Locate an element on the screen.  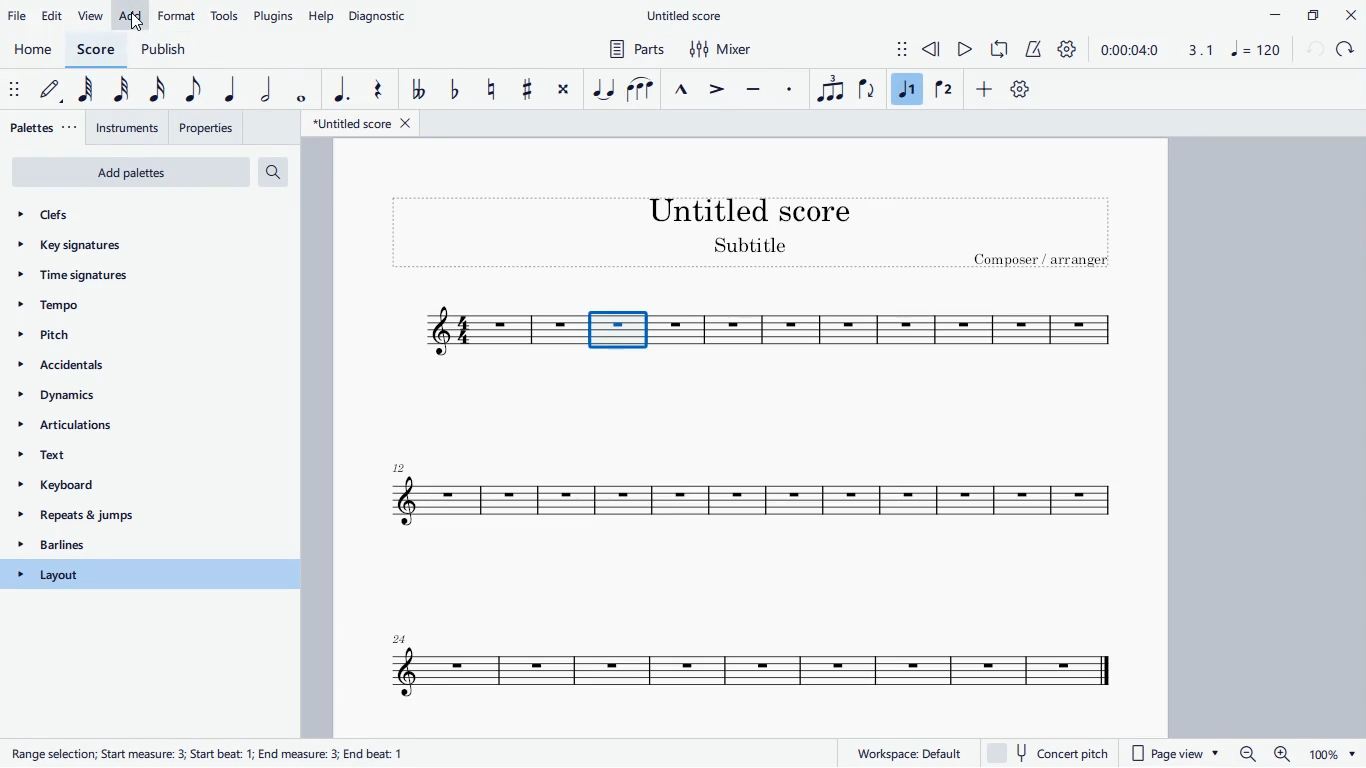
plugins is located at coordinates (274, 16).